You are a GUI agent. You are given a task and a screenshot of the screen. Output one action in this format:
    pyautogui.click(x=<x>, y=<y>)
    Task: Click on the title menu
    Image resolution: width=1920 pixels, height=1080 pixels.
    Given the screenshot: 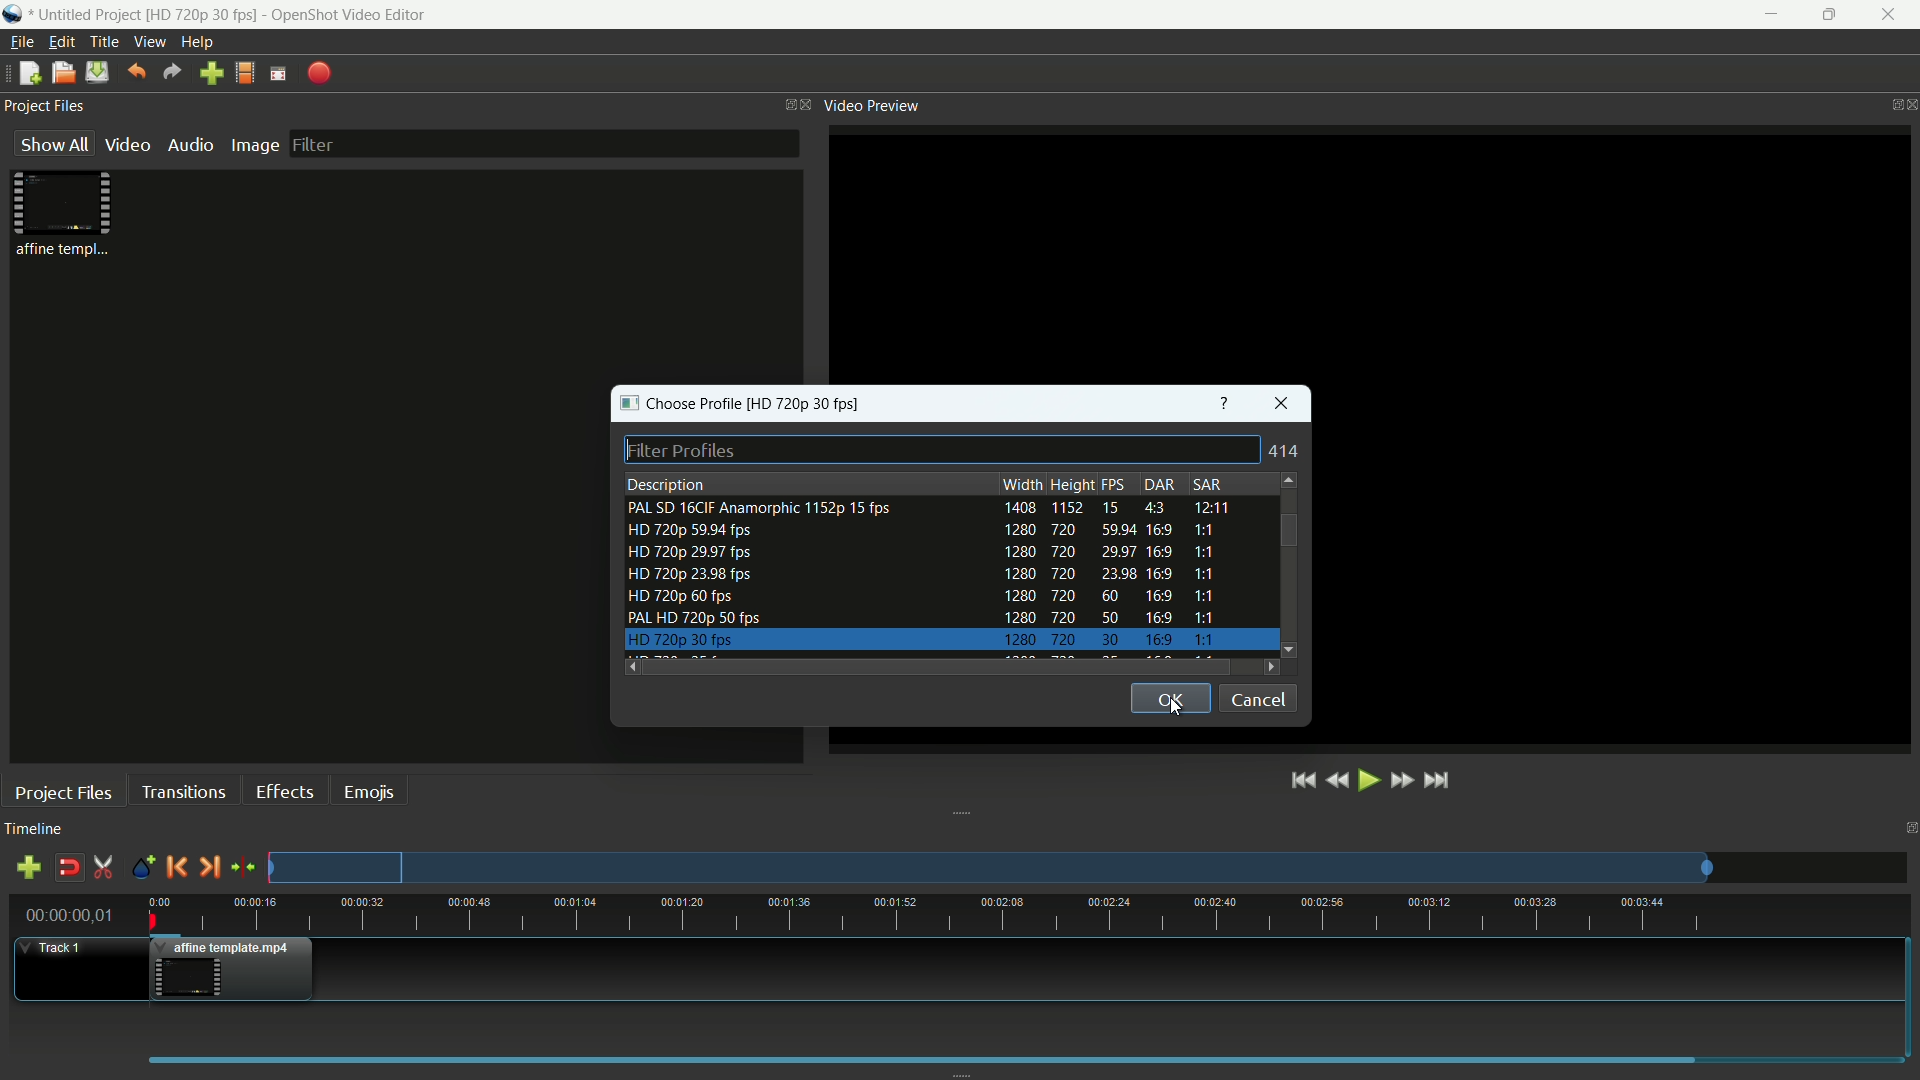 What is the action you would take?
    pyautogui.click(x=107, y=42)
    